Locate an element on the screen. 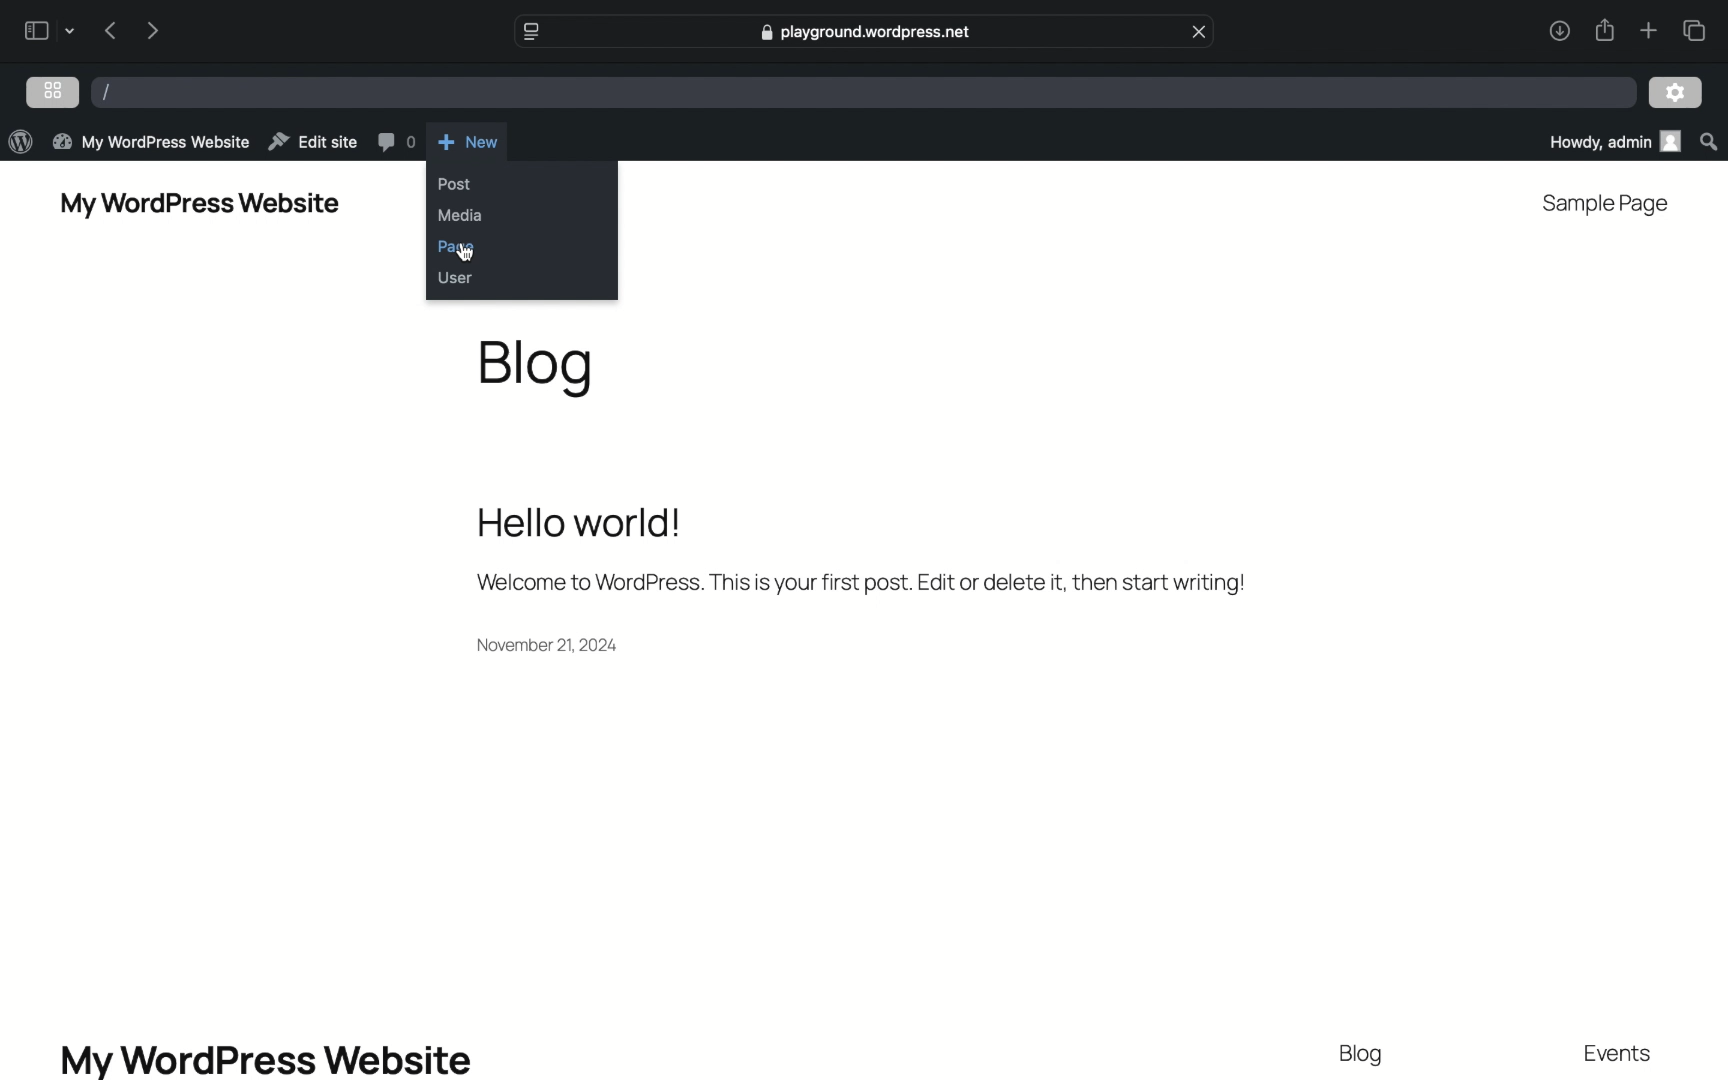  user is located at coordinates (455, 277).